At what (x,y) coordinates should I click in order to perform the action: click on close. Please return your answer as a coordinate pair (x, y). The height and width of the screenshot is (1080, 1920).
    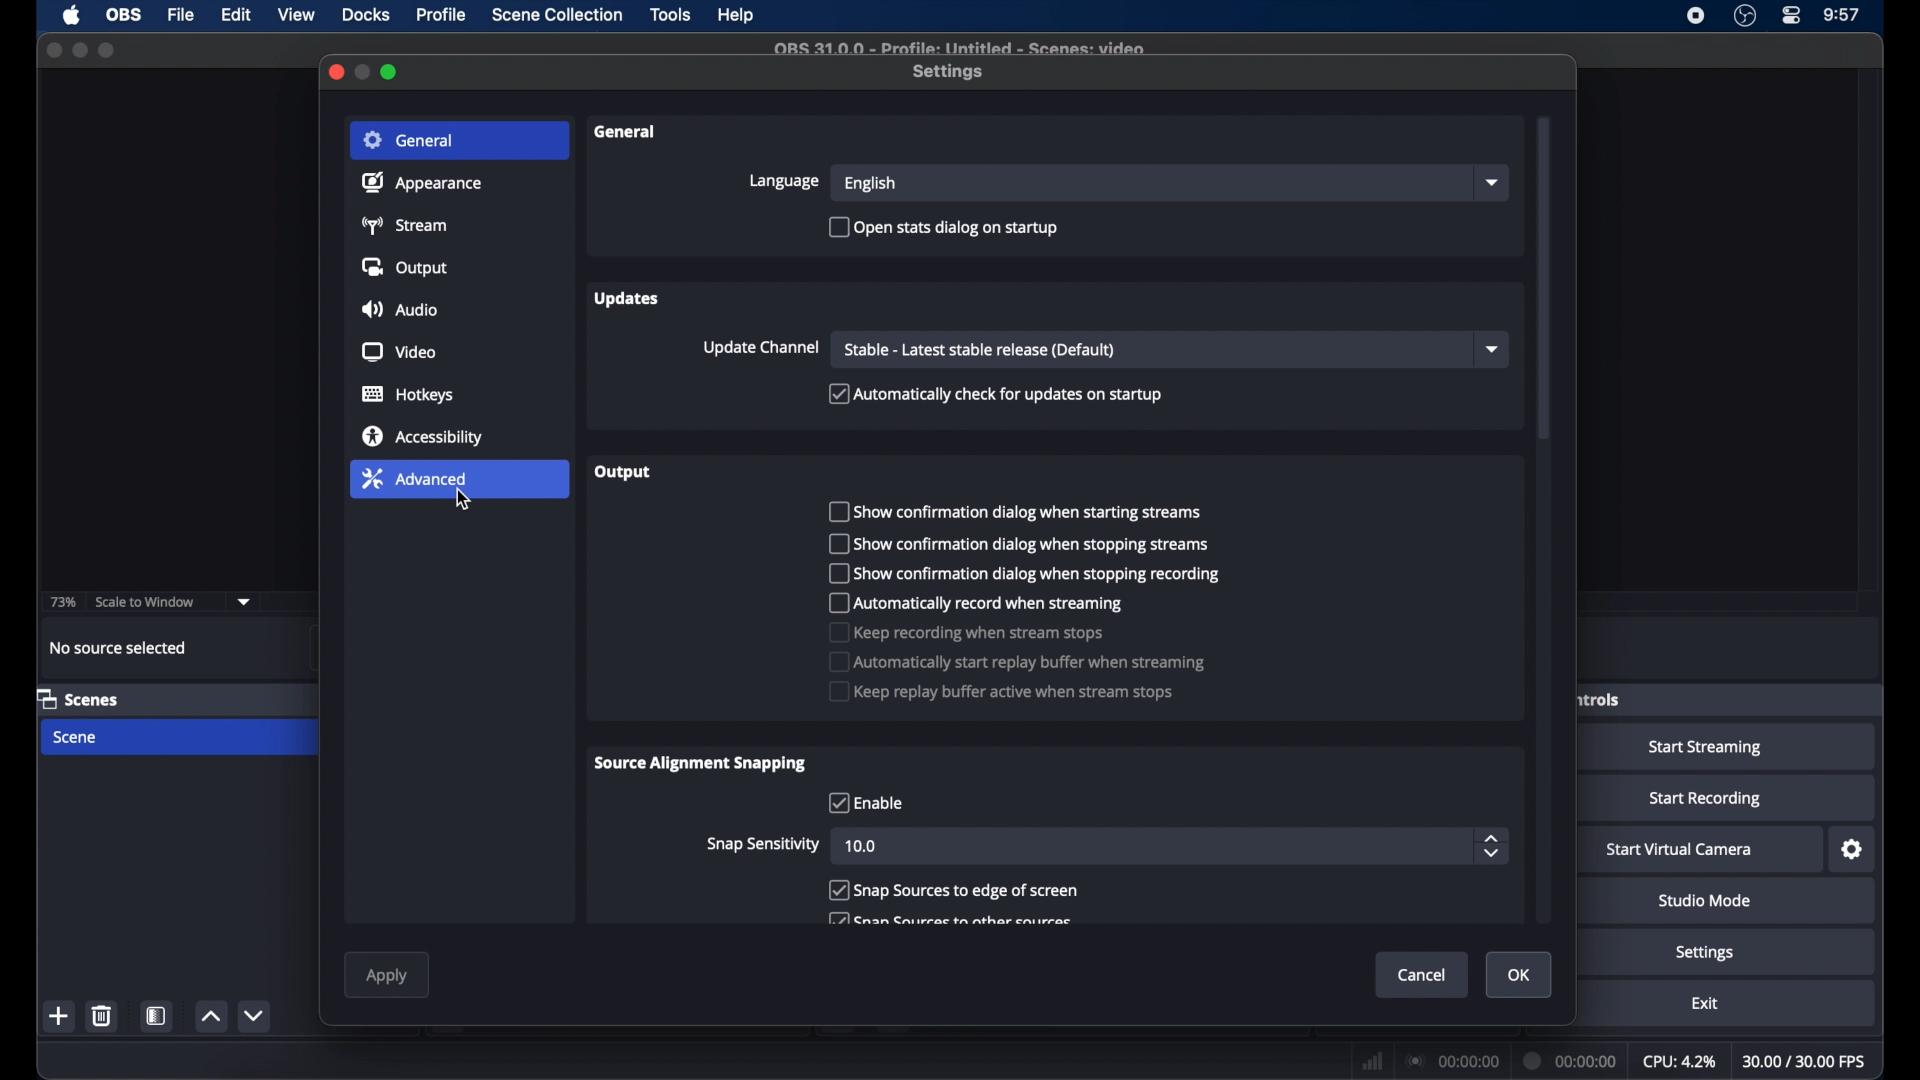
    Looking at the image, I should click on (54, 49).